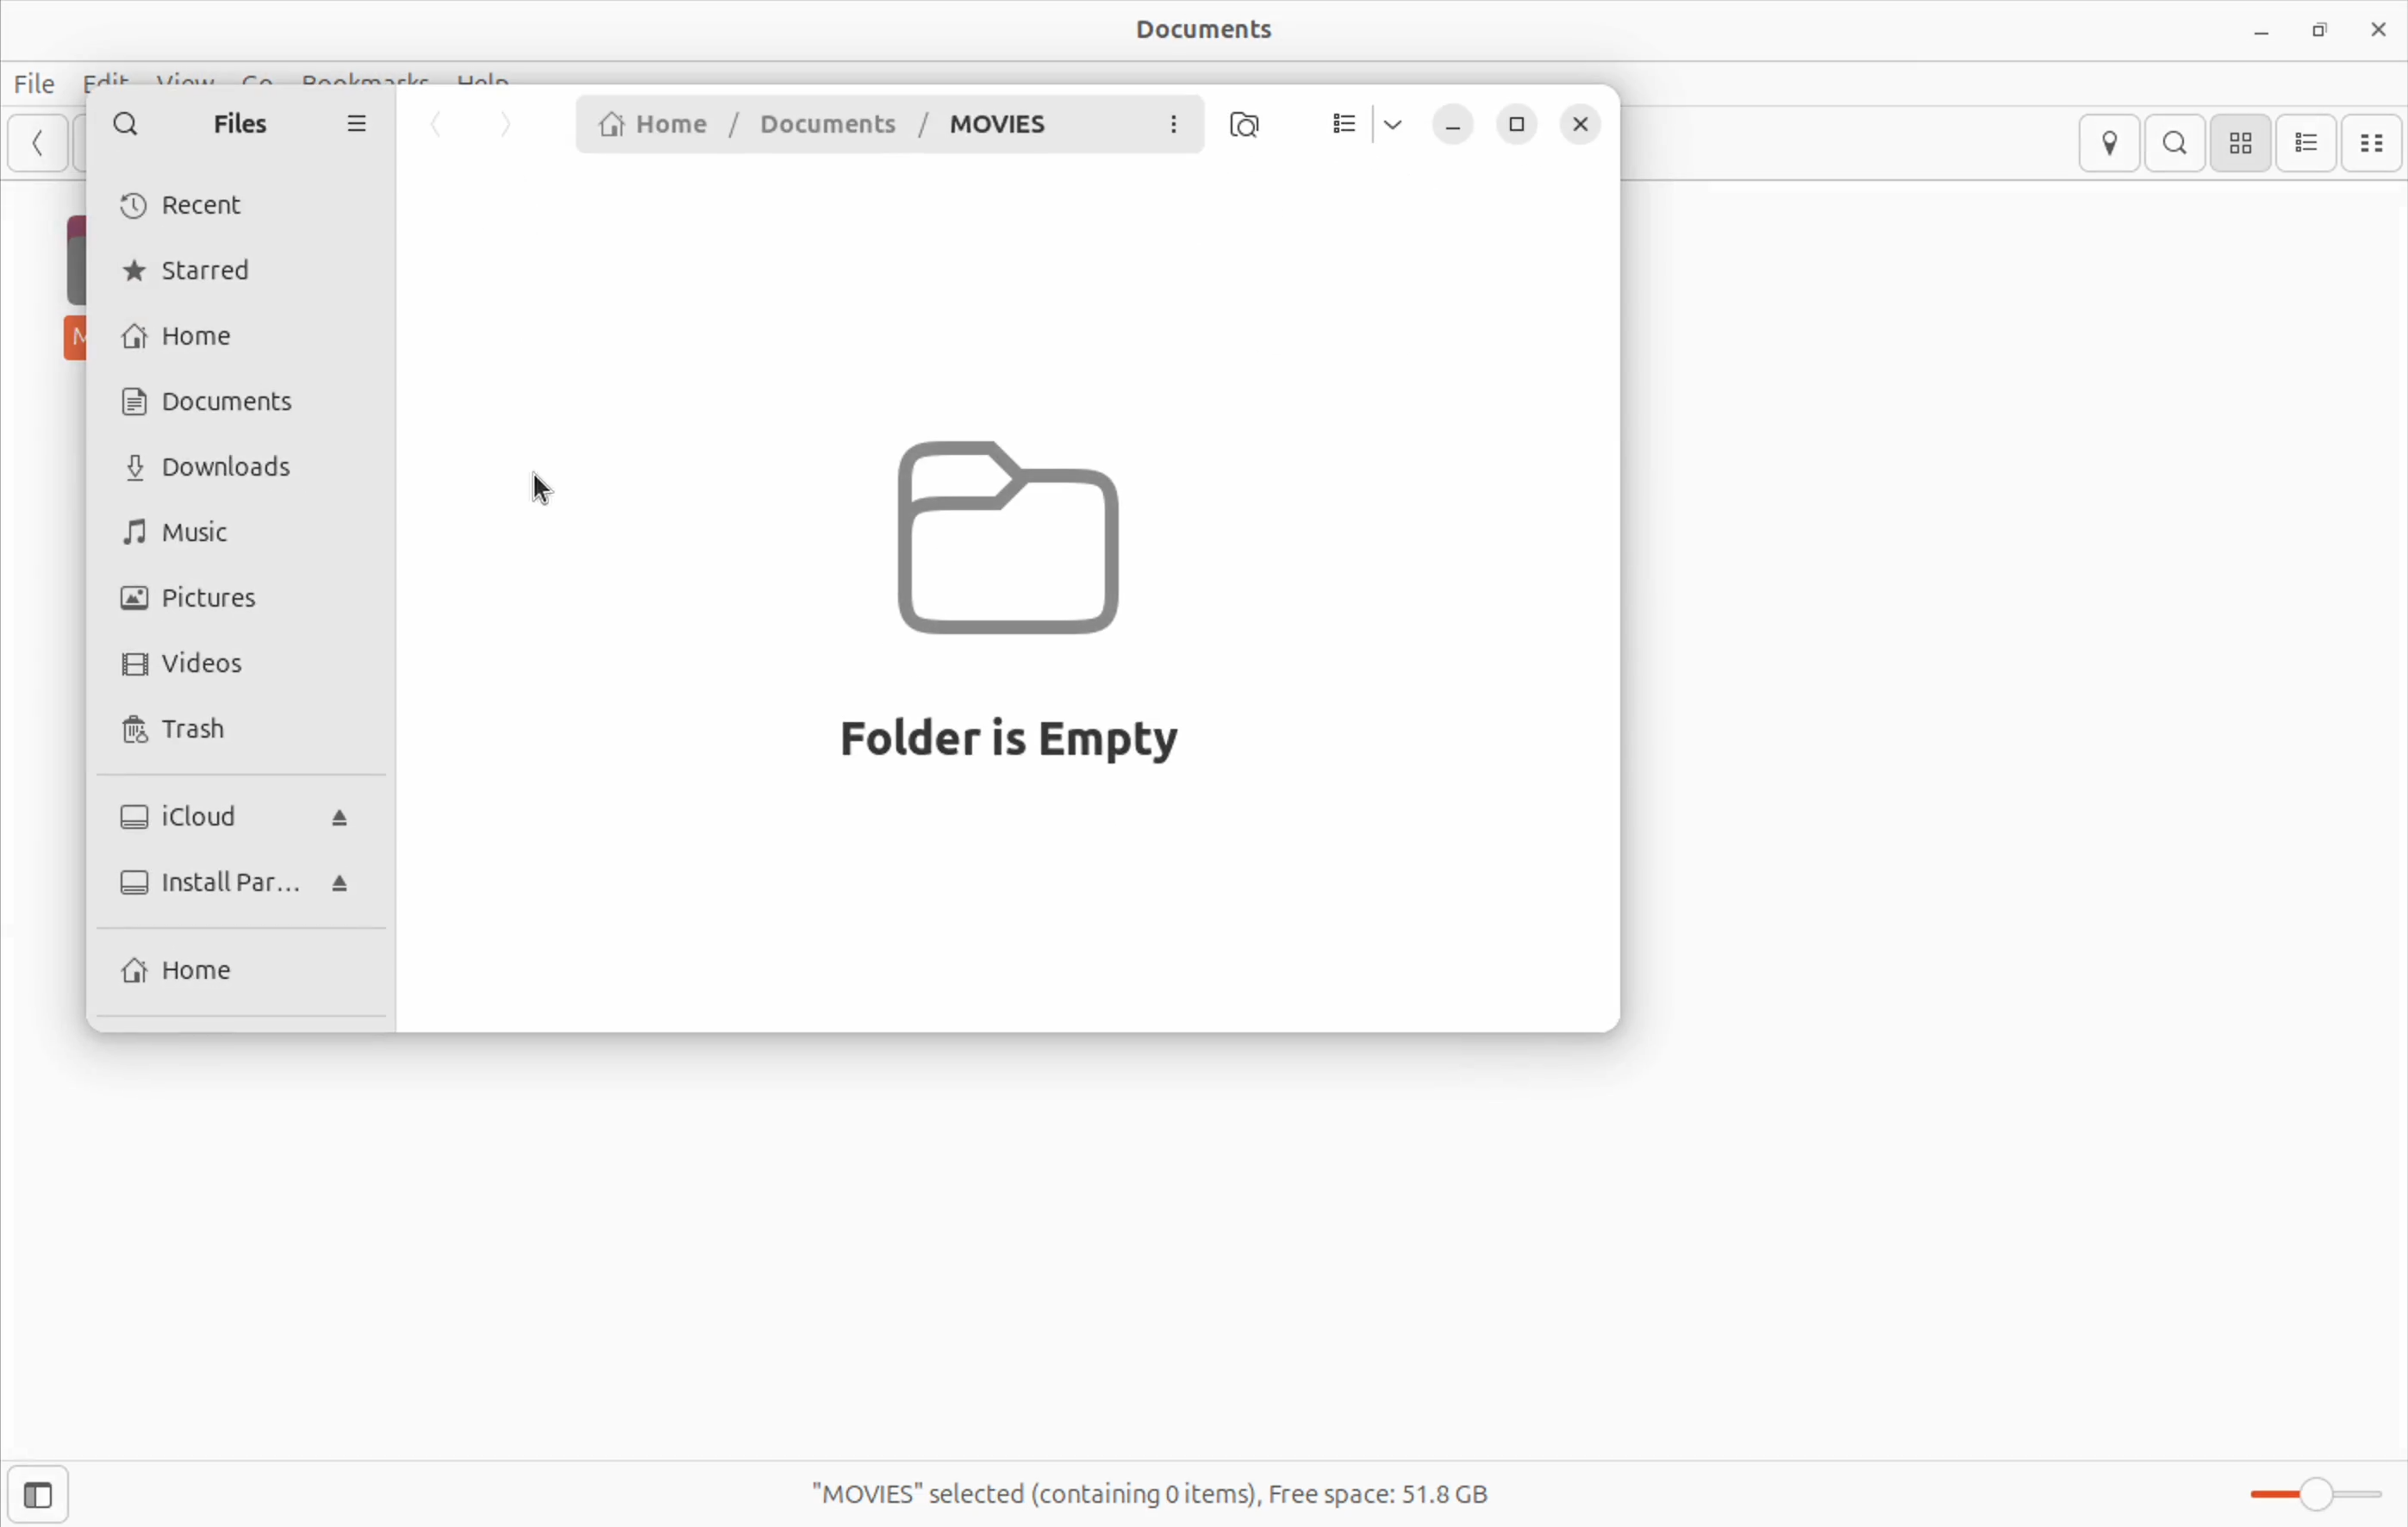 The image size is (2408, 1527). What do you see at coordinates (238, 810) in the screenshot?
I see `iCloud` at bounding box center [238, 810].